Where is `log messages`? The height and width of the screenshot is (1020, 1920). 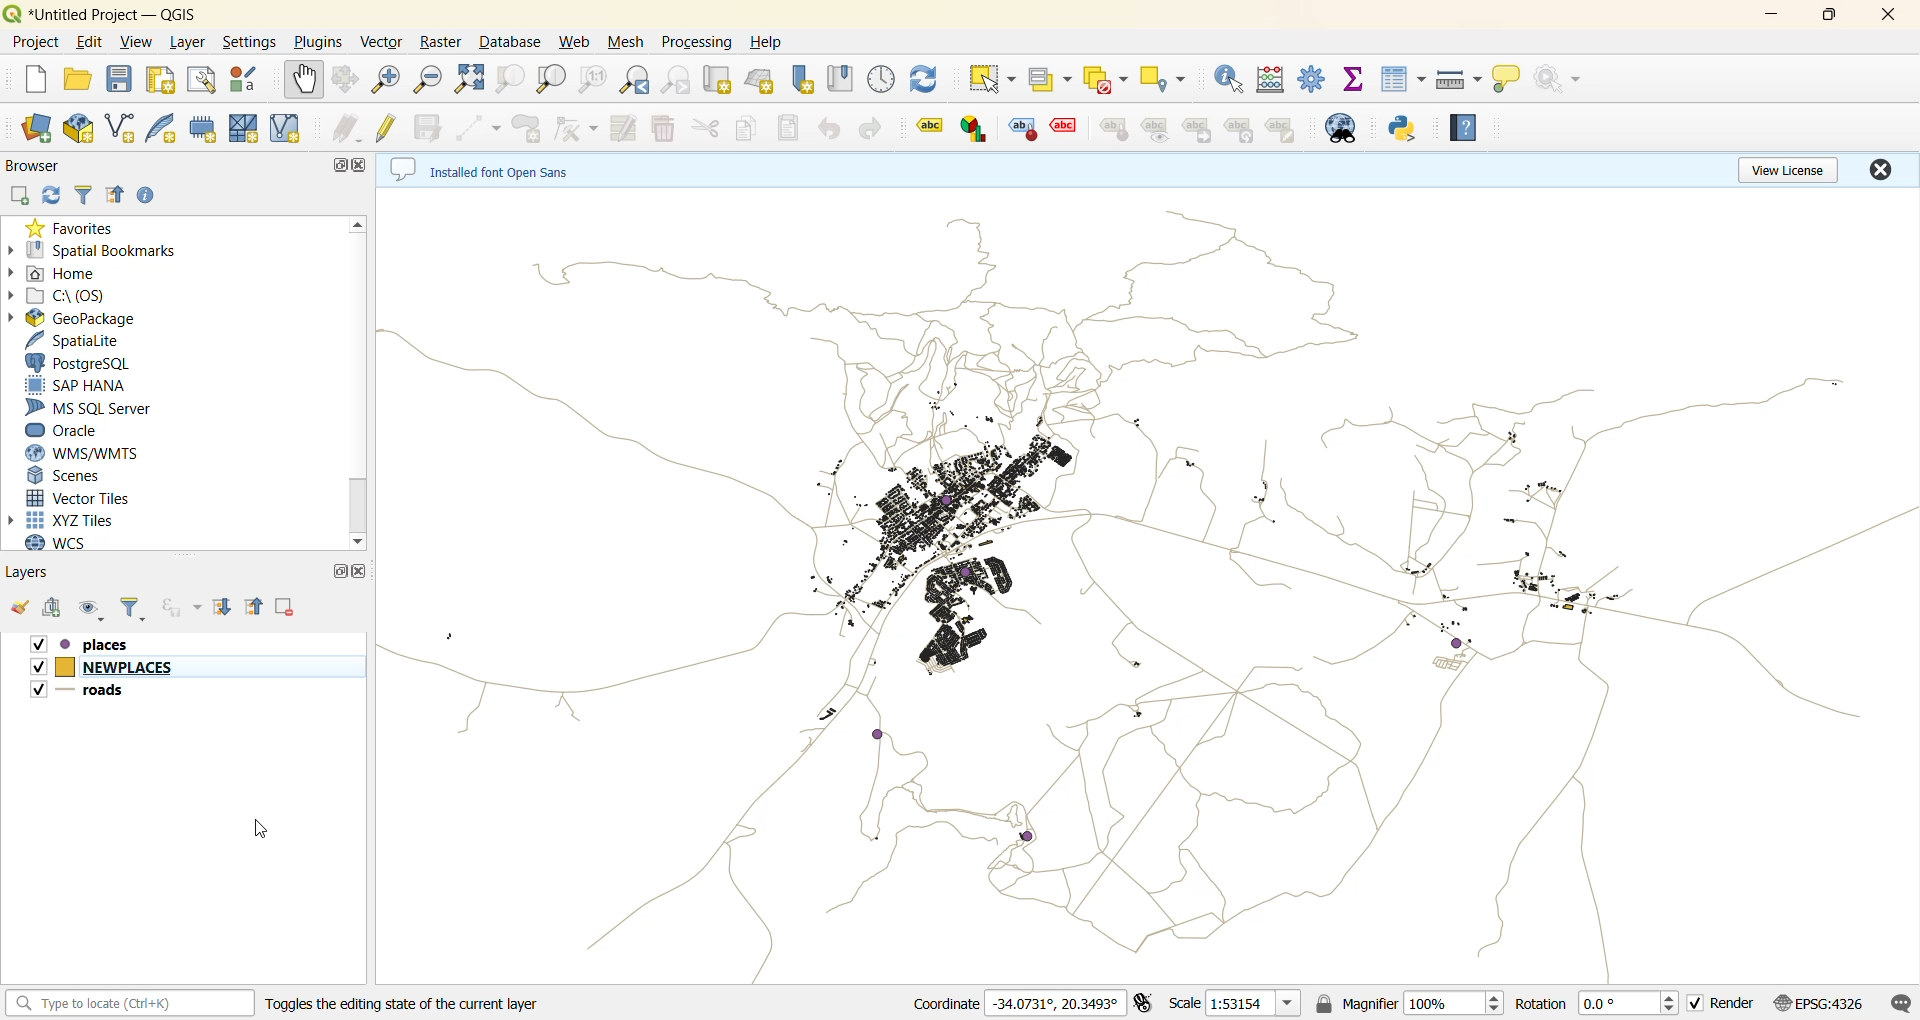
log messages is located at coordinates (1901, 1002).